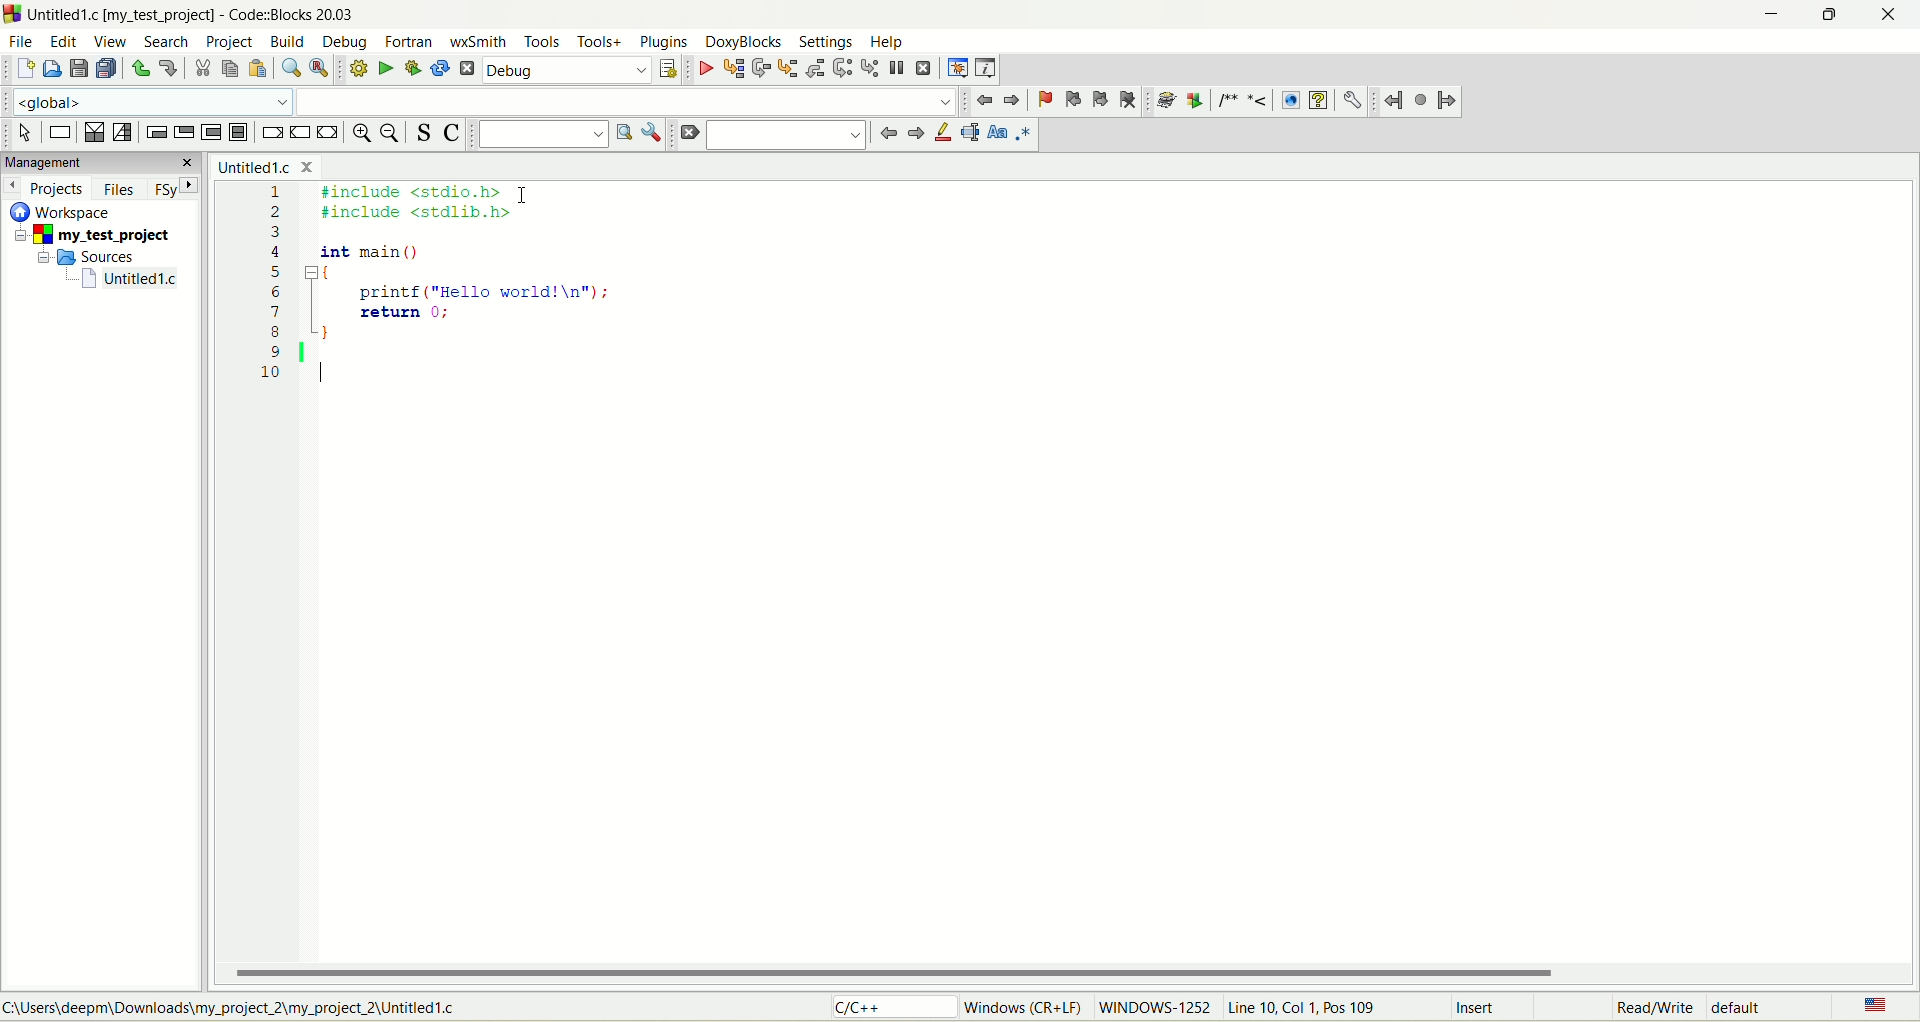 The image size is (1920, 1022). What do you see at coordinates (168, 70) in the screenshot?
I see `redo` at bounding box center [168, 70].